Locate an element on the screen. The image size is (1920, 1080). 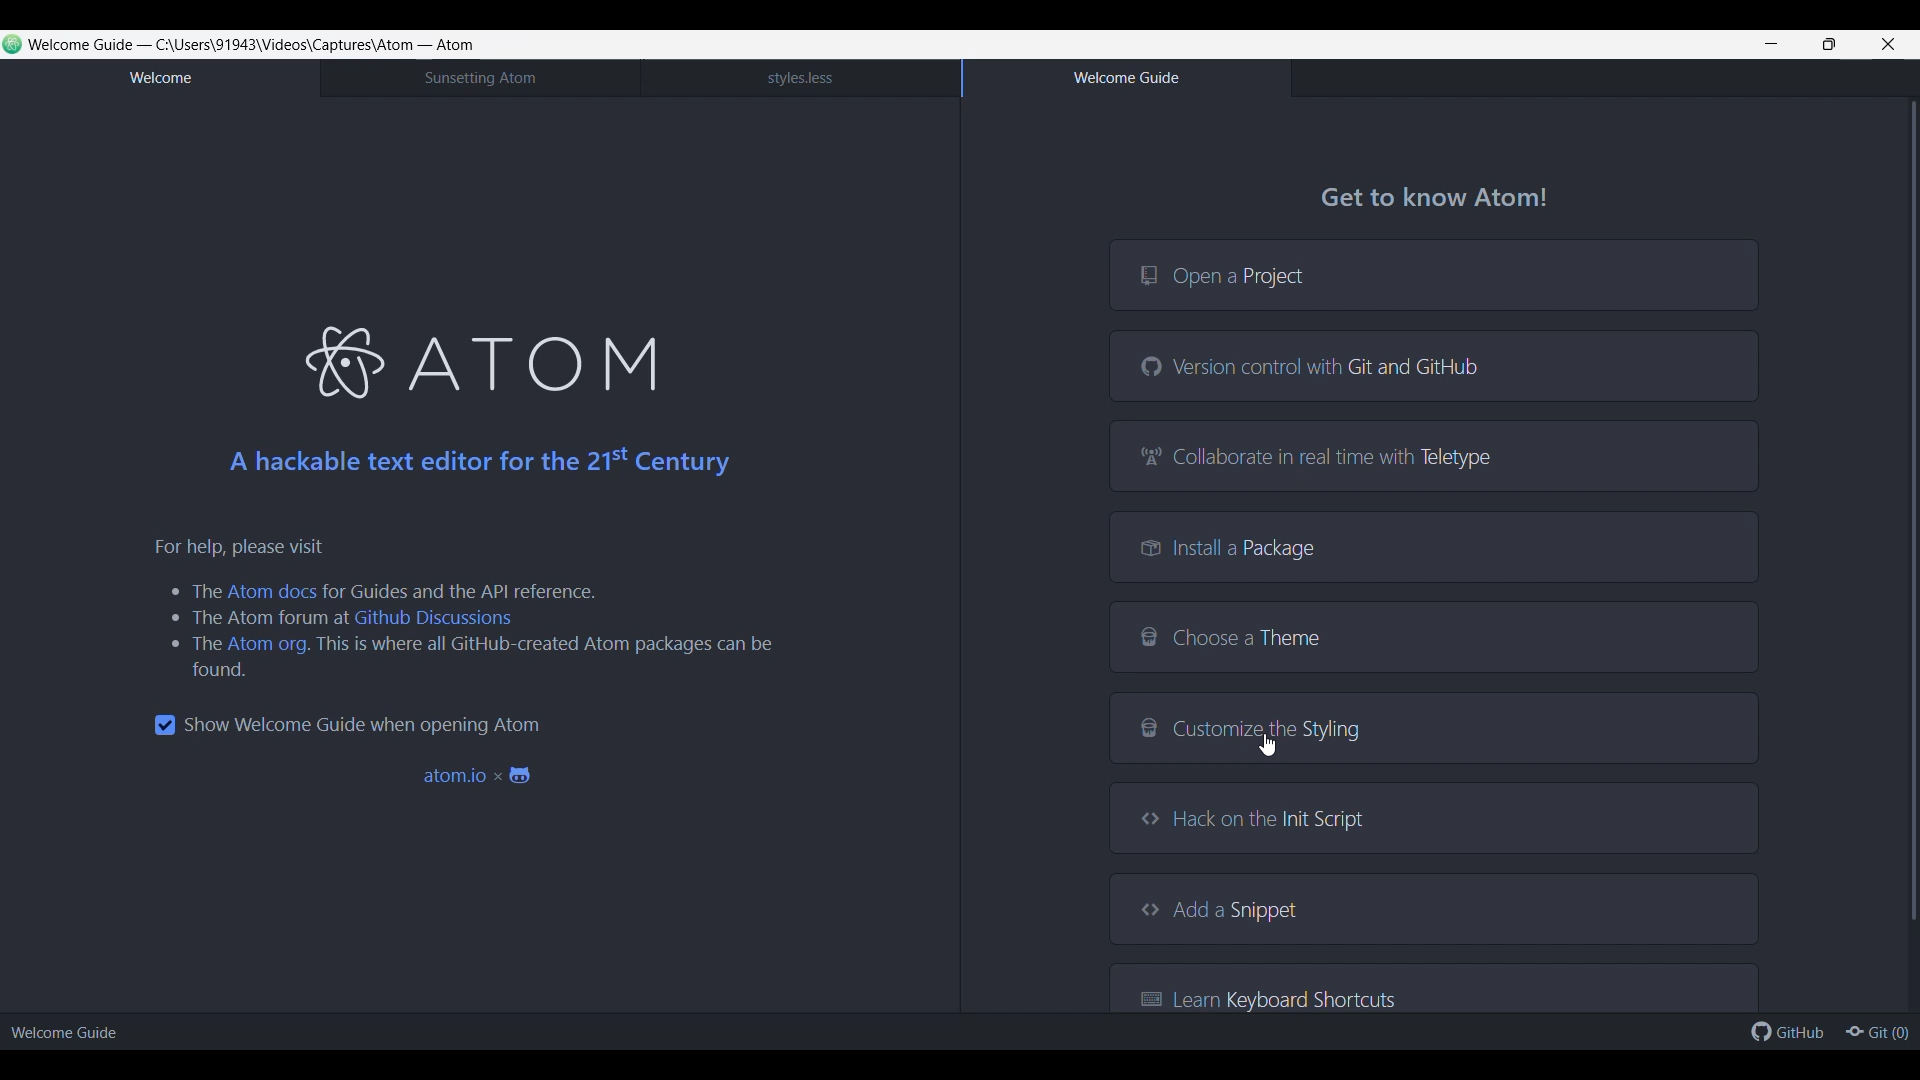
Keyboard shortcuts is located at coordinates (1434, 987).